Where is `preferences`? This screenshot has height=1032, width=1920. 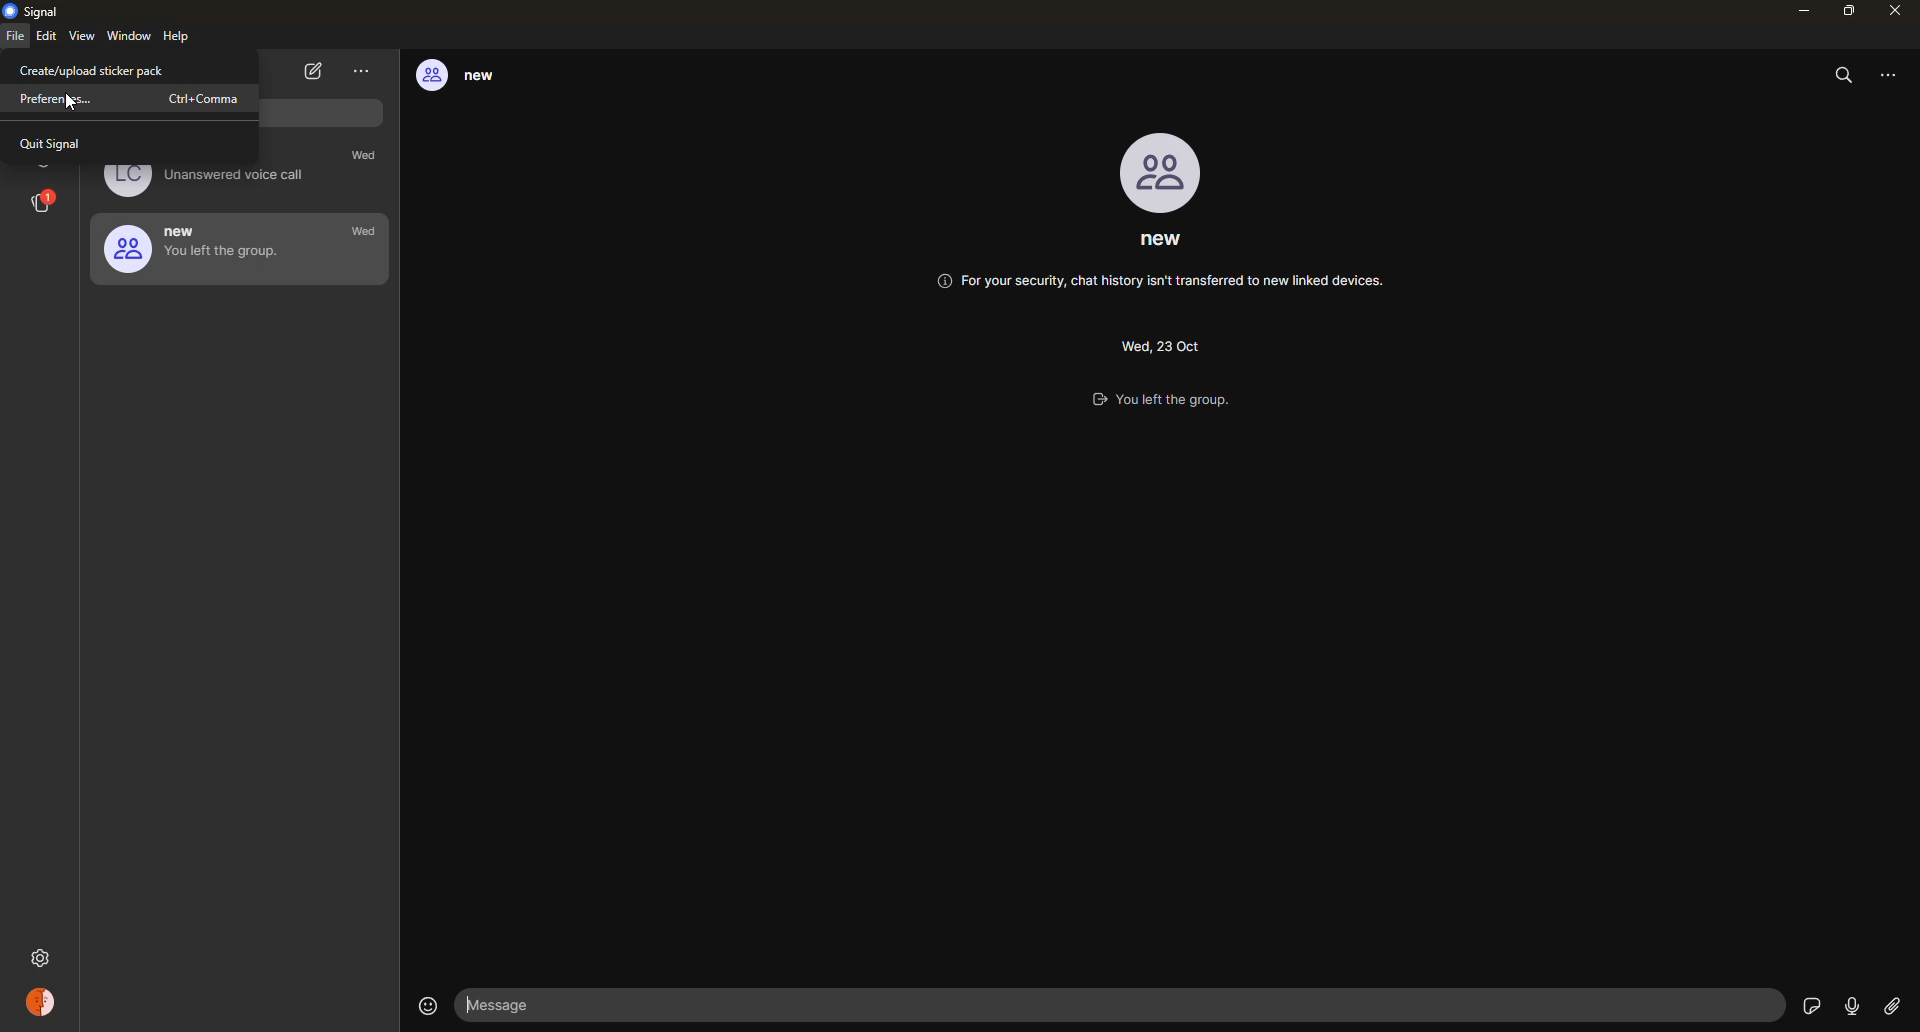
preferences is located at coordinates (58, 101).